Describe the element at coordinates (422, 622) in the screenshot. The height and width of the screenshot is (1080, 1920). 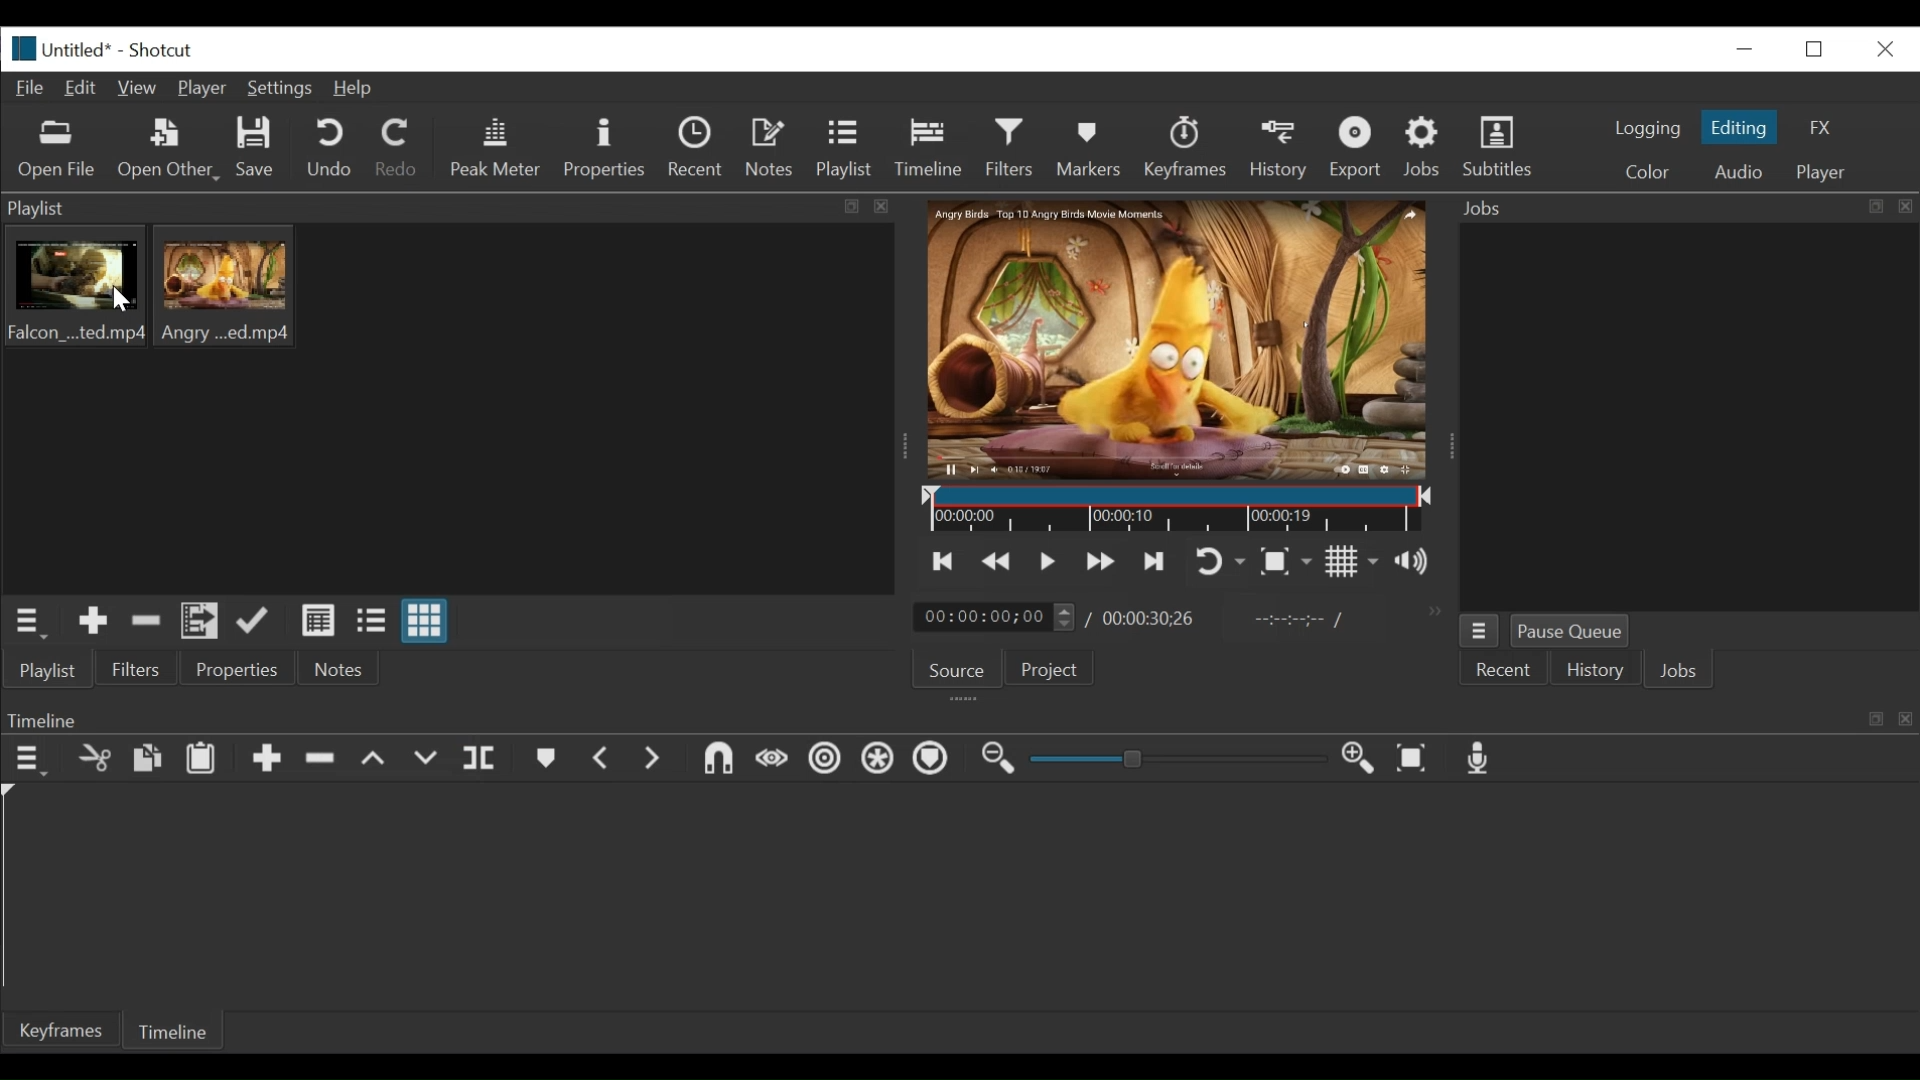
I see `view as icons` at that location.